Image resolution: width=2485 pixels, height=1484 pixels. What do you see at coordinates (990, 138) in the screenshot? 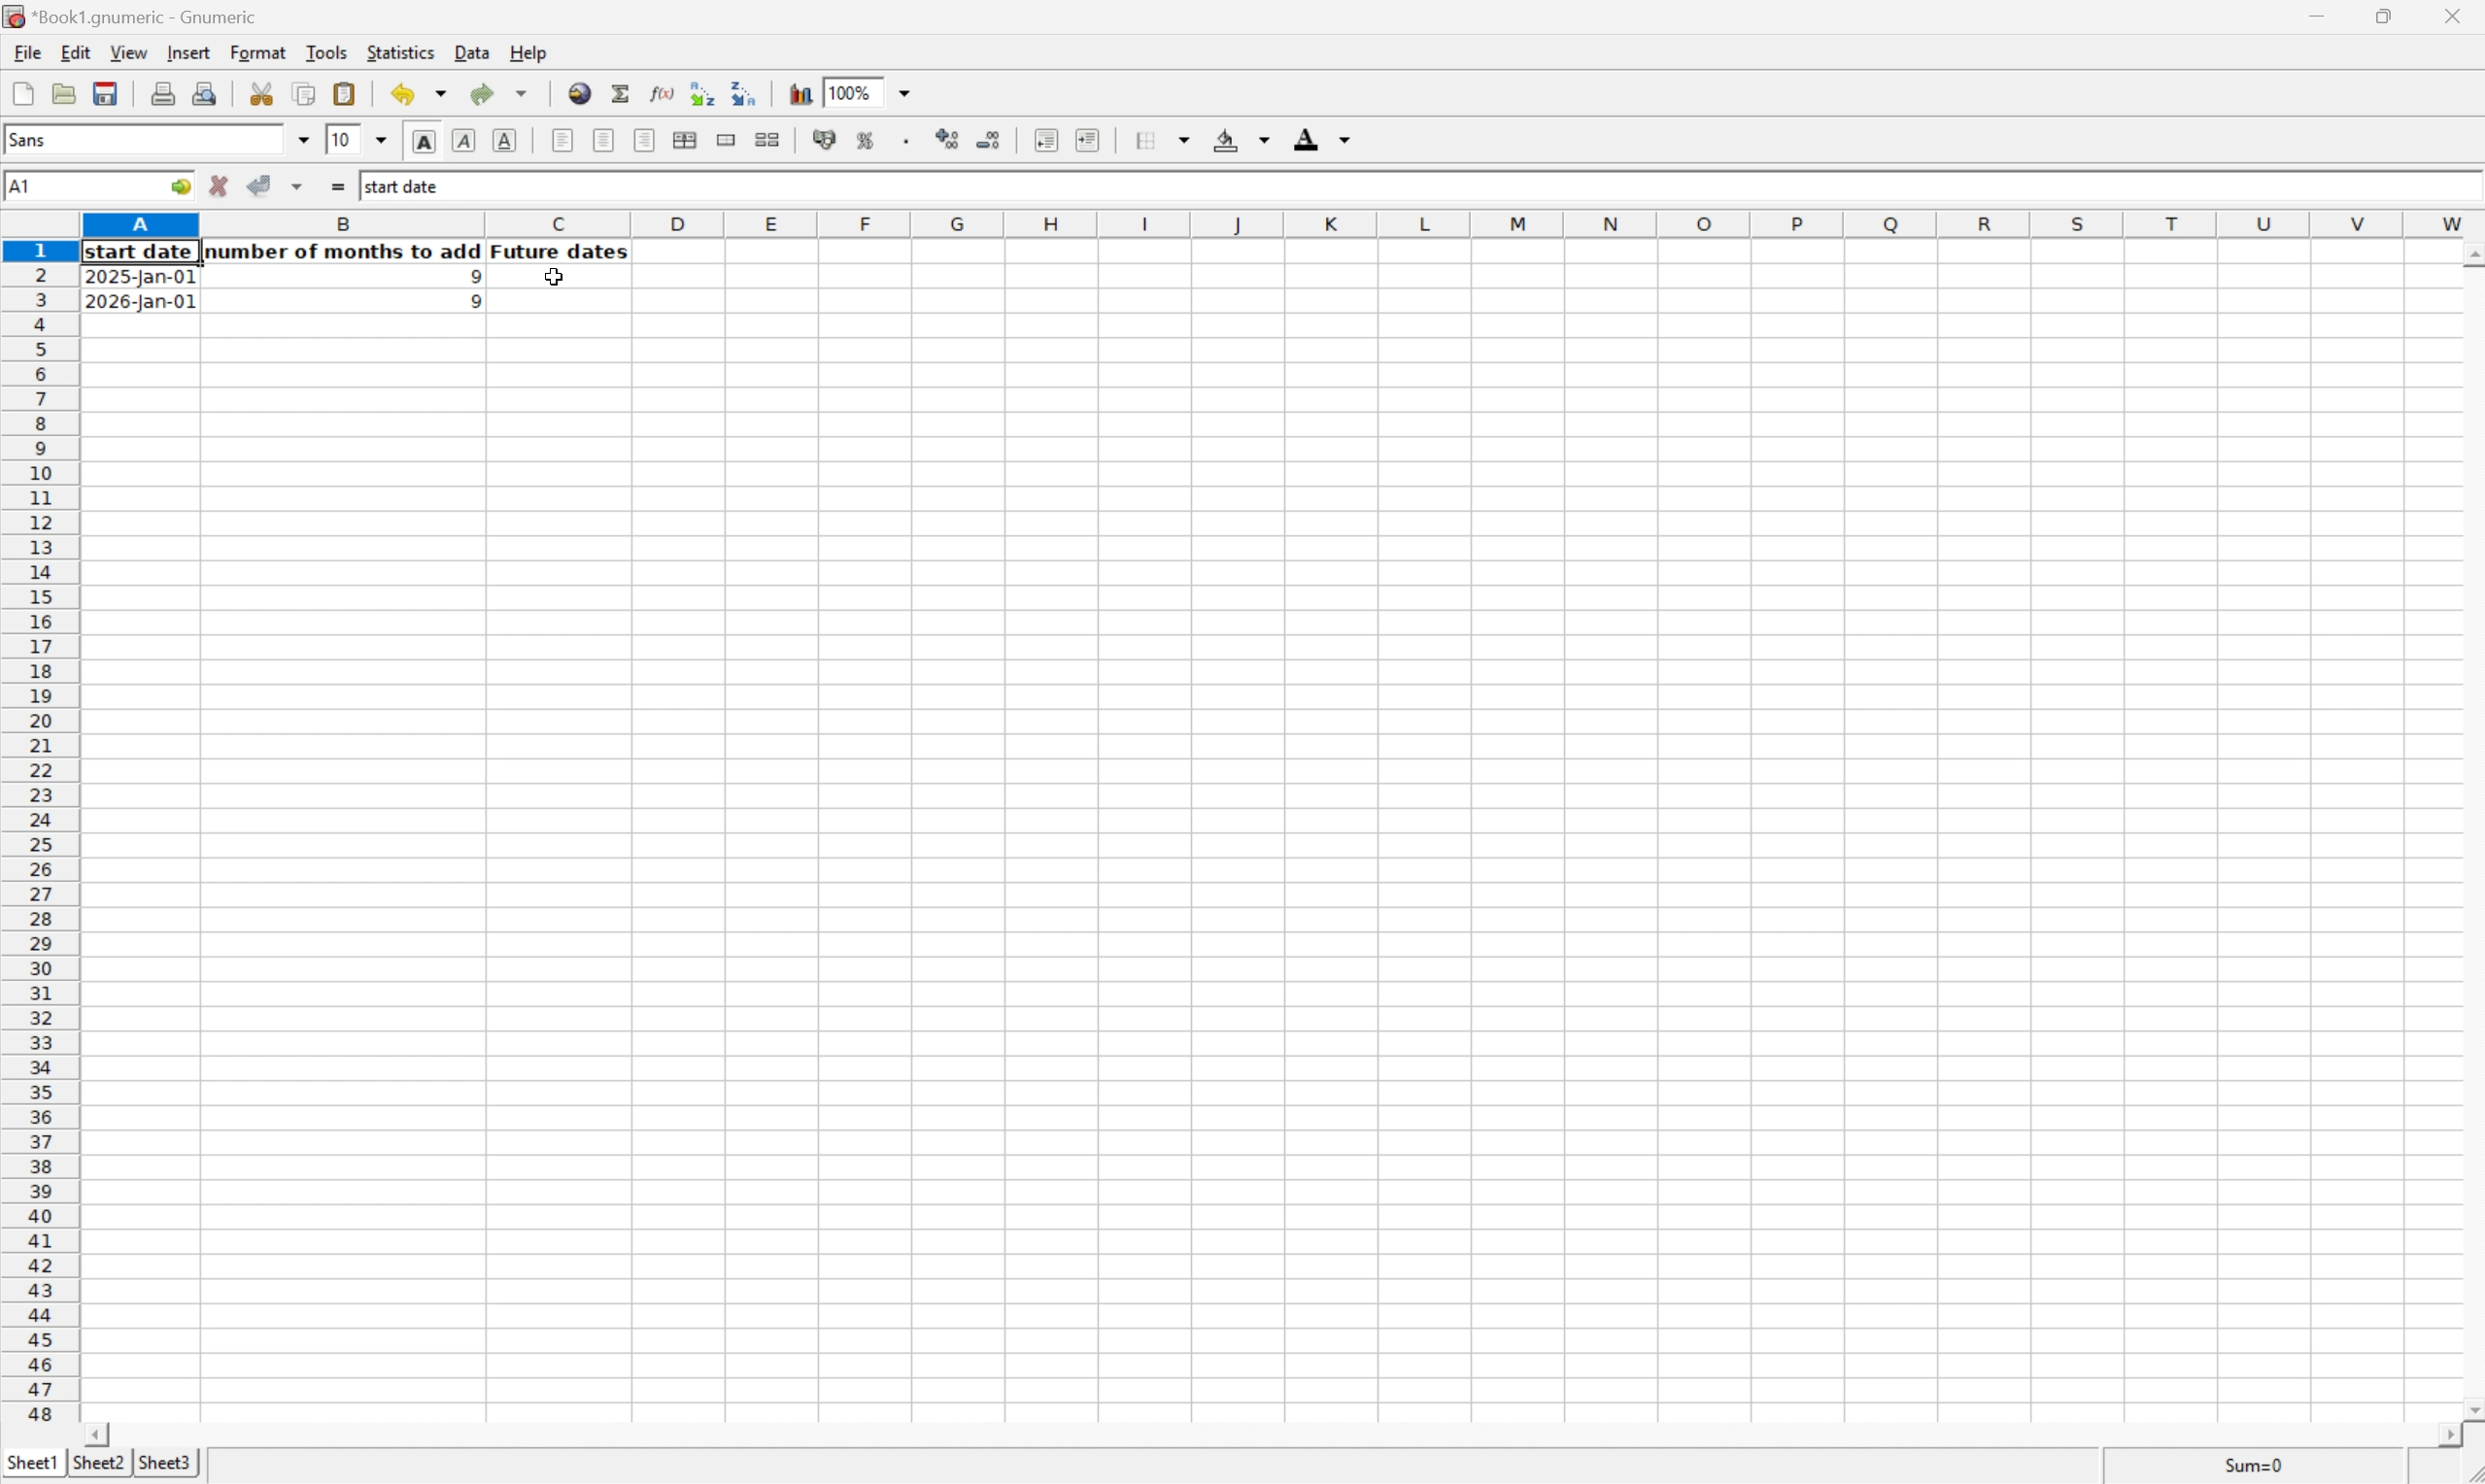
I see `Decrease the number of decimals displayed` at bounding box center [990, 138].